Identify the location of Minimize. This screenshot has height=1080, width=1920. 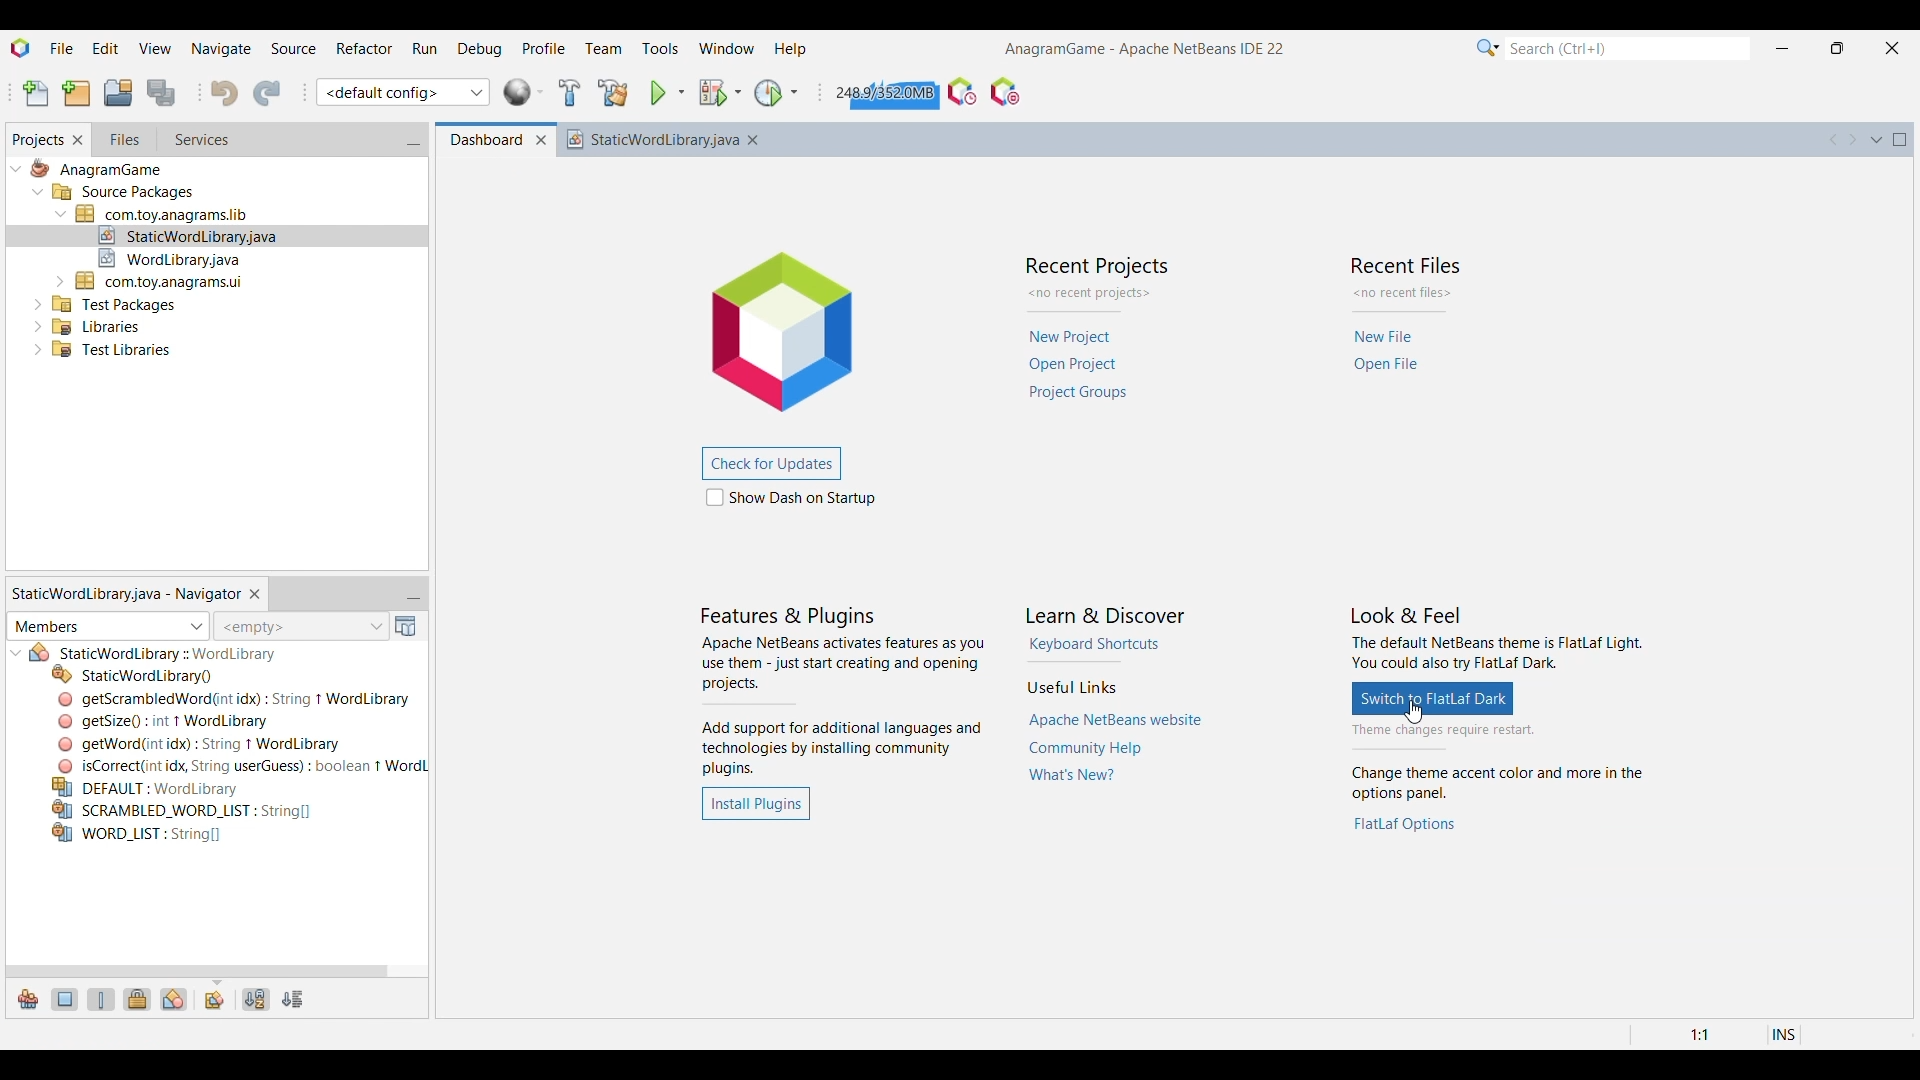
(1782, 49).